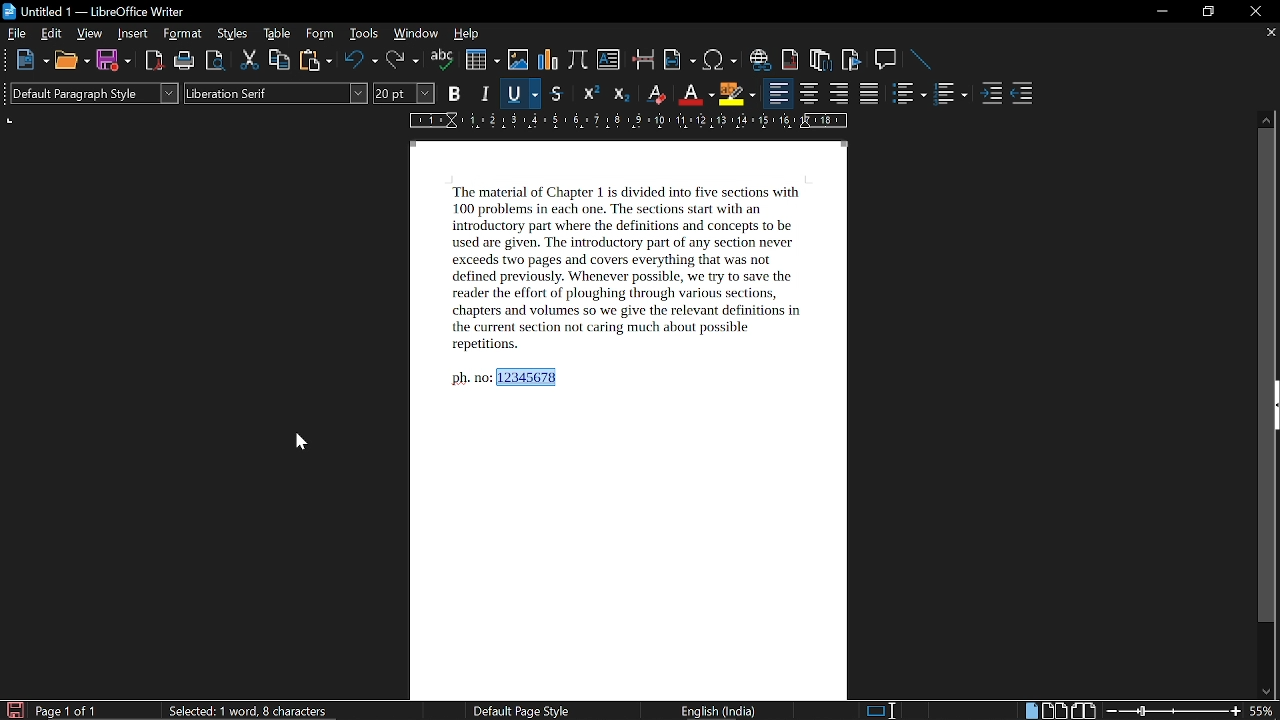 This screenshot has width=1280, height=720. What do you see at coordinates (1086, 710) in the screenshot?
I see `book view` at bounding box center [1086, 710].